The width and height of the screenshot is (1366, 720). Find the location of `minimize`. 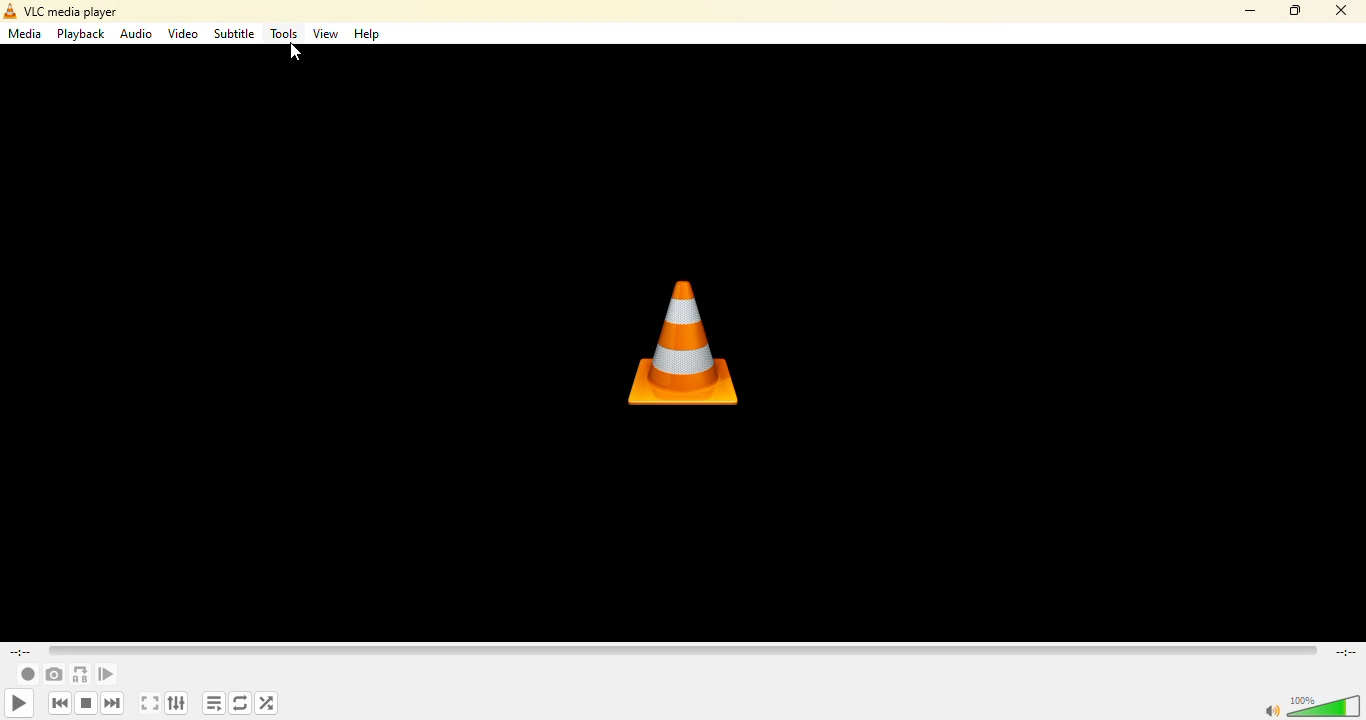

minimize is located at coordinates (1248, 11).